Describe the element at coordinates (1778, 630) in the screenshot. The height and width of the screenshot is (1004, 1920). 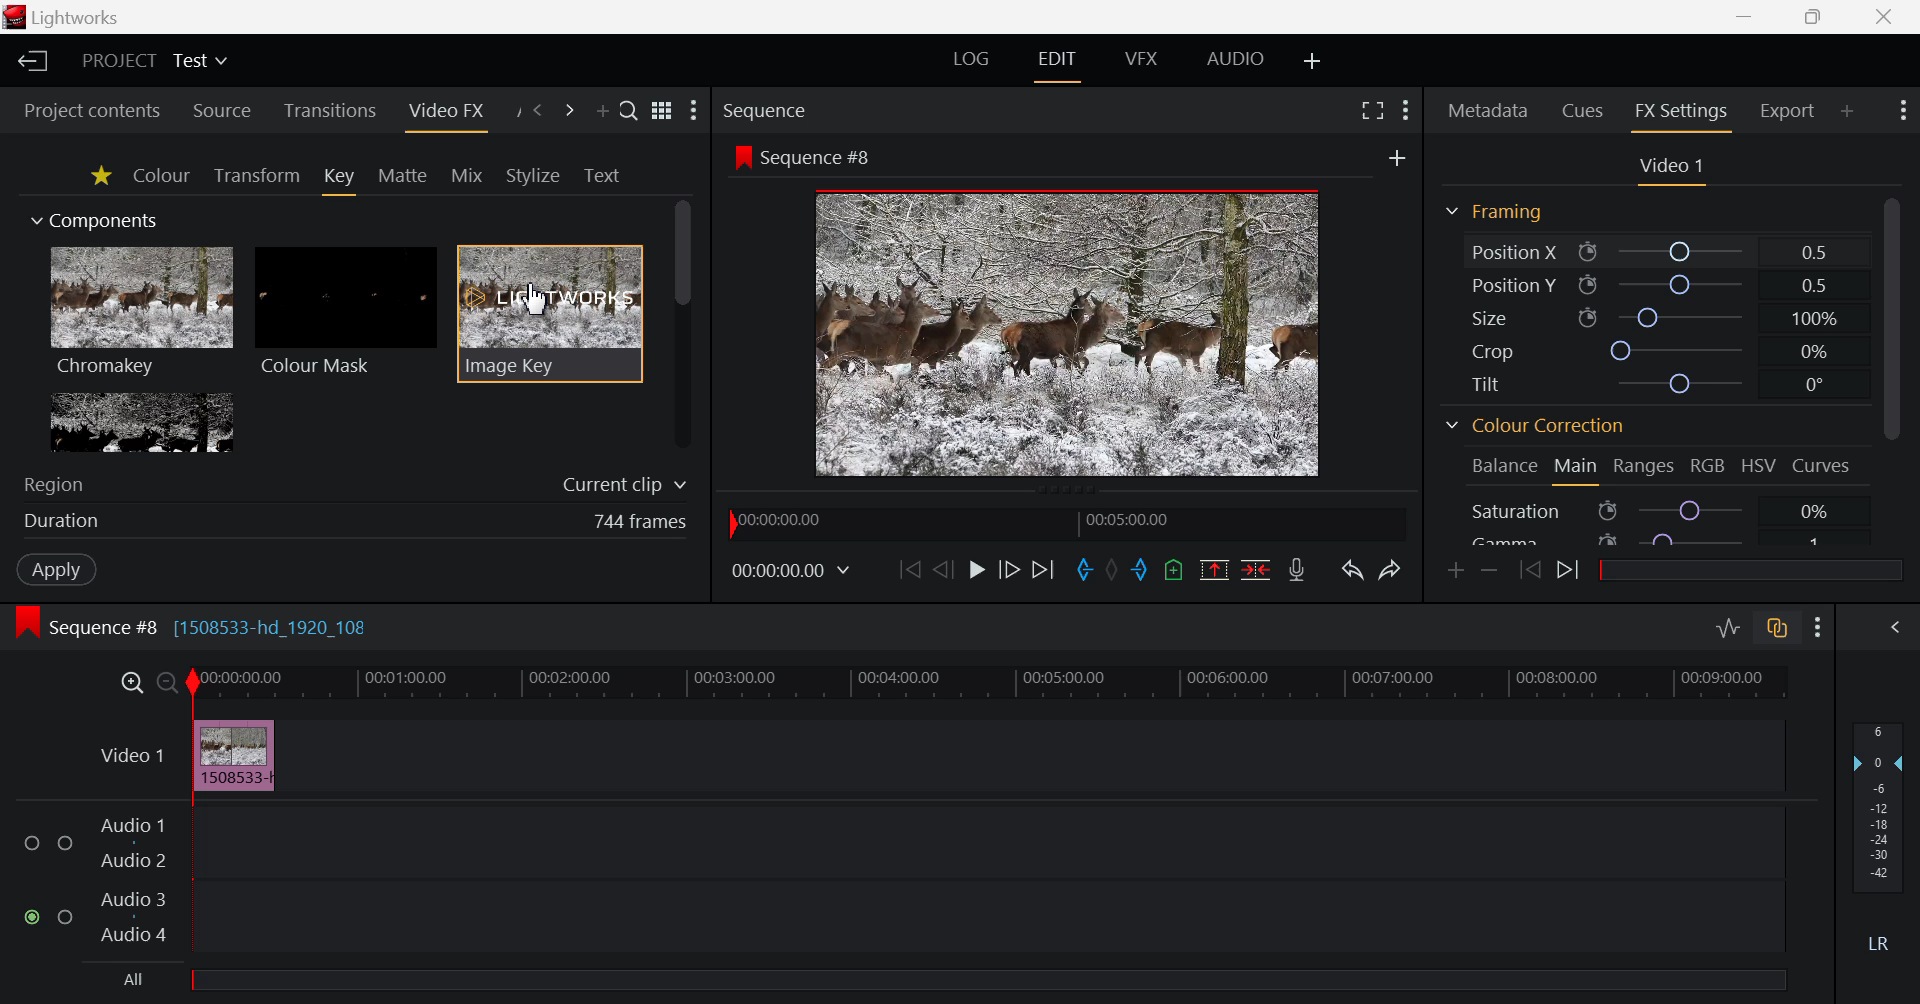
I see `Toggle auto track sync` at that location.